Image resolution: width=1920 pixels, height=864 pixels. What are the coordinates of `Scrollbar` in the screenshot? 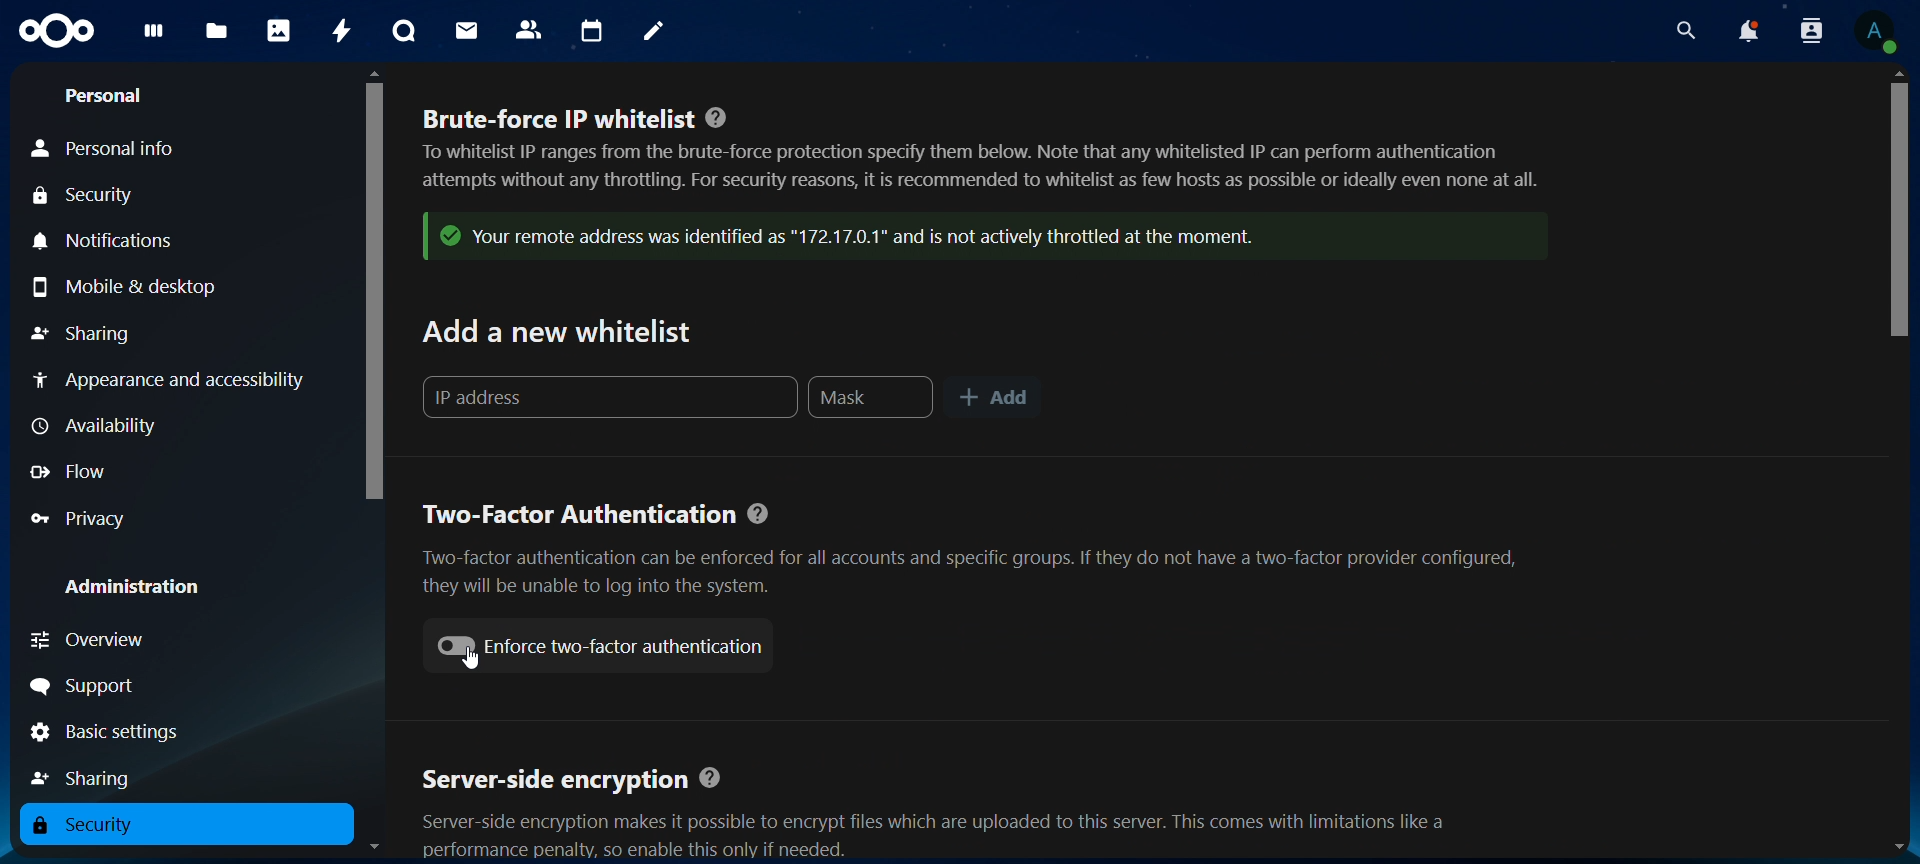 It's located at (1896, 462).